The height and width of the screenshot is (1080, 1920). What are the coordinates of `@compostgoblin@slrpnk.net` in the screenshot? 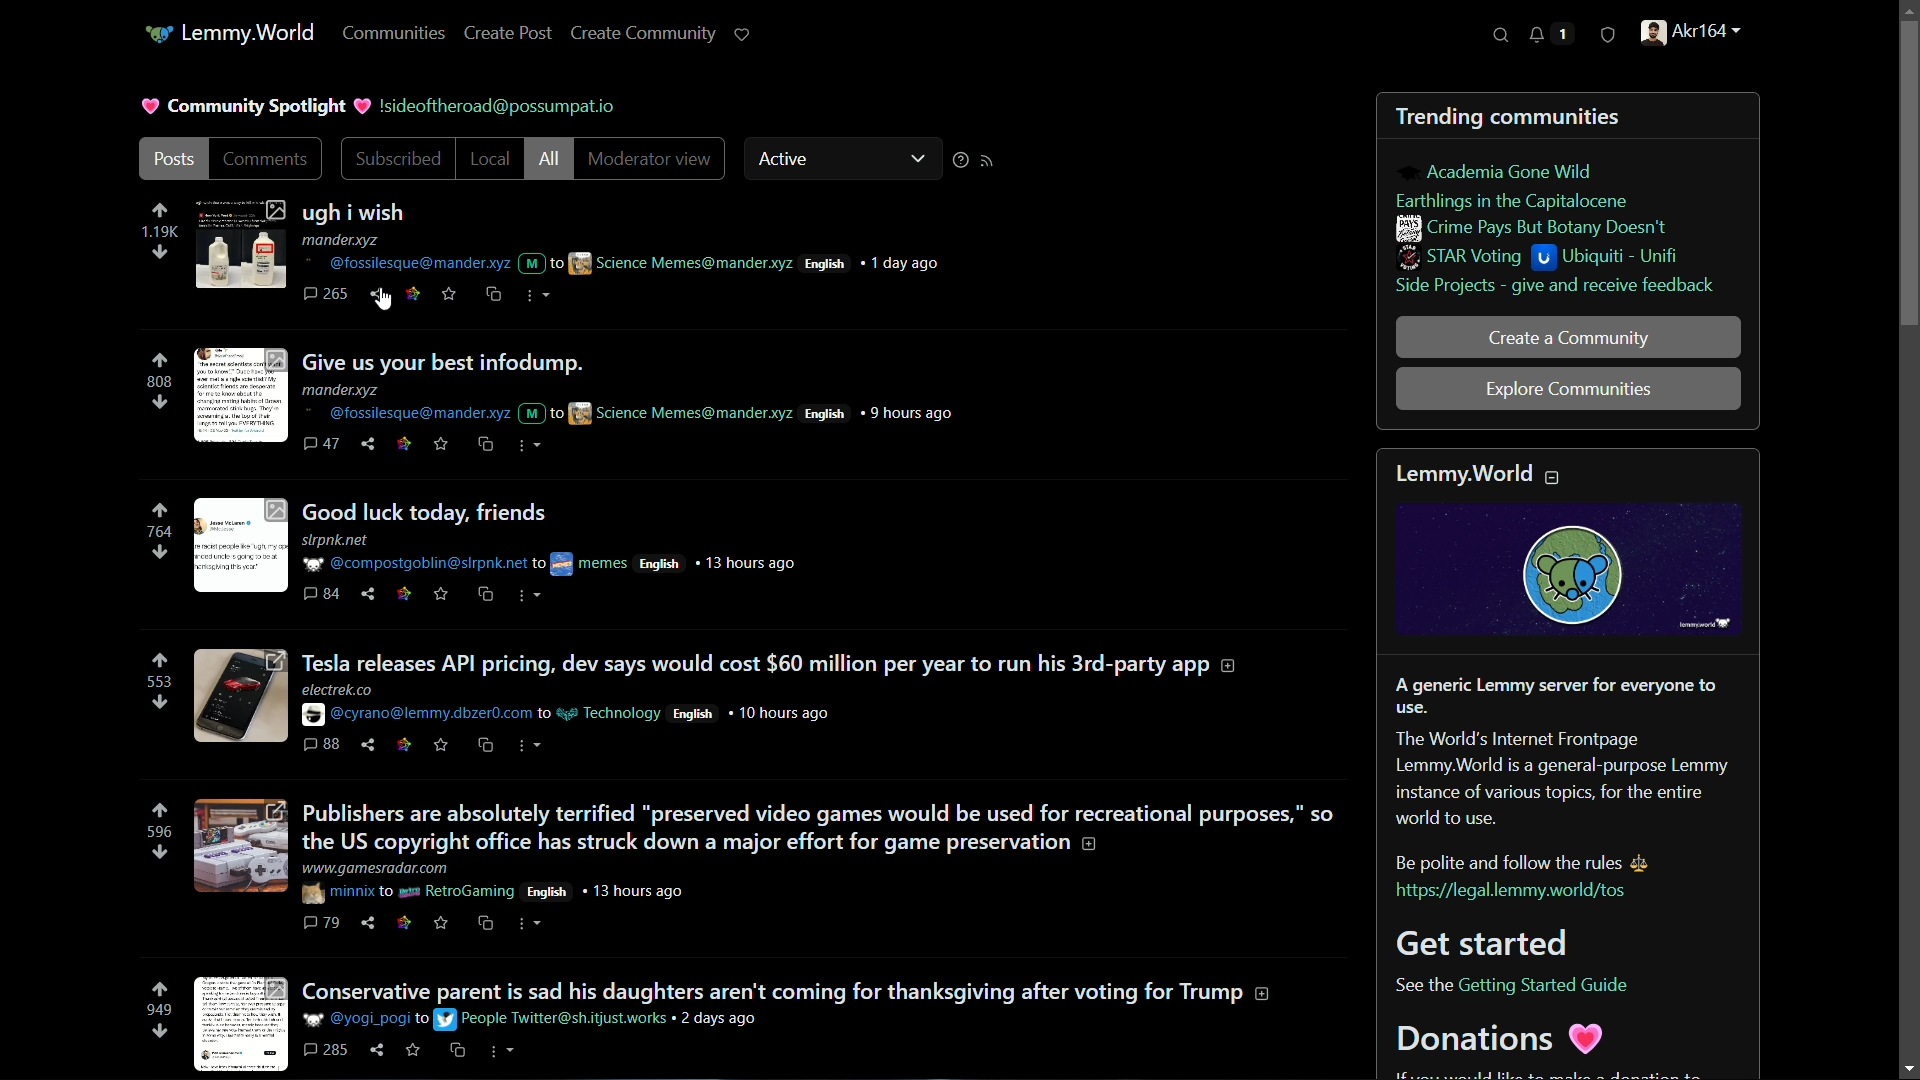 It's located at (412, 564).